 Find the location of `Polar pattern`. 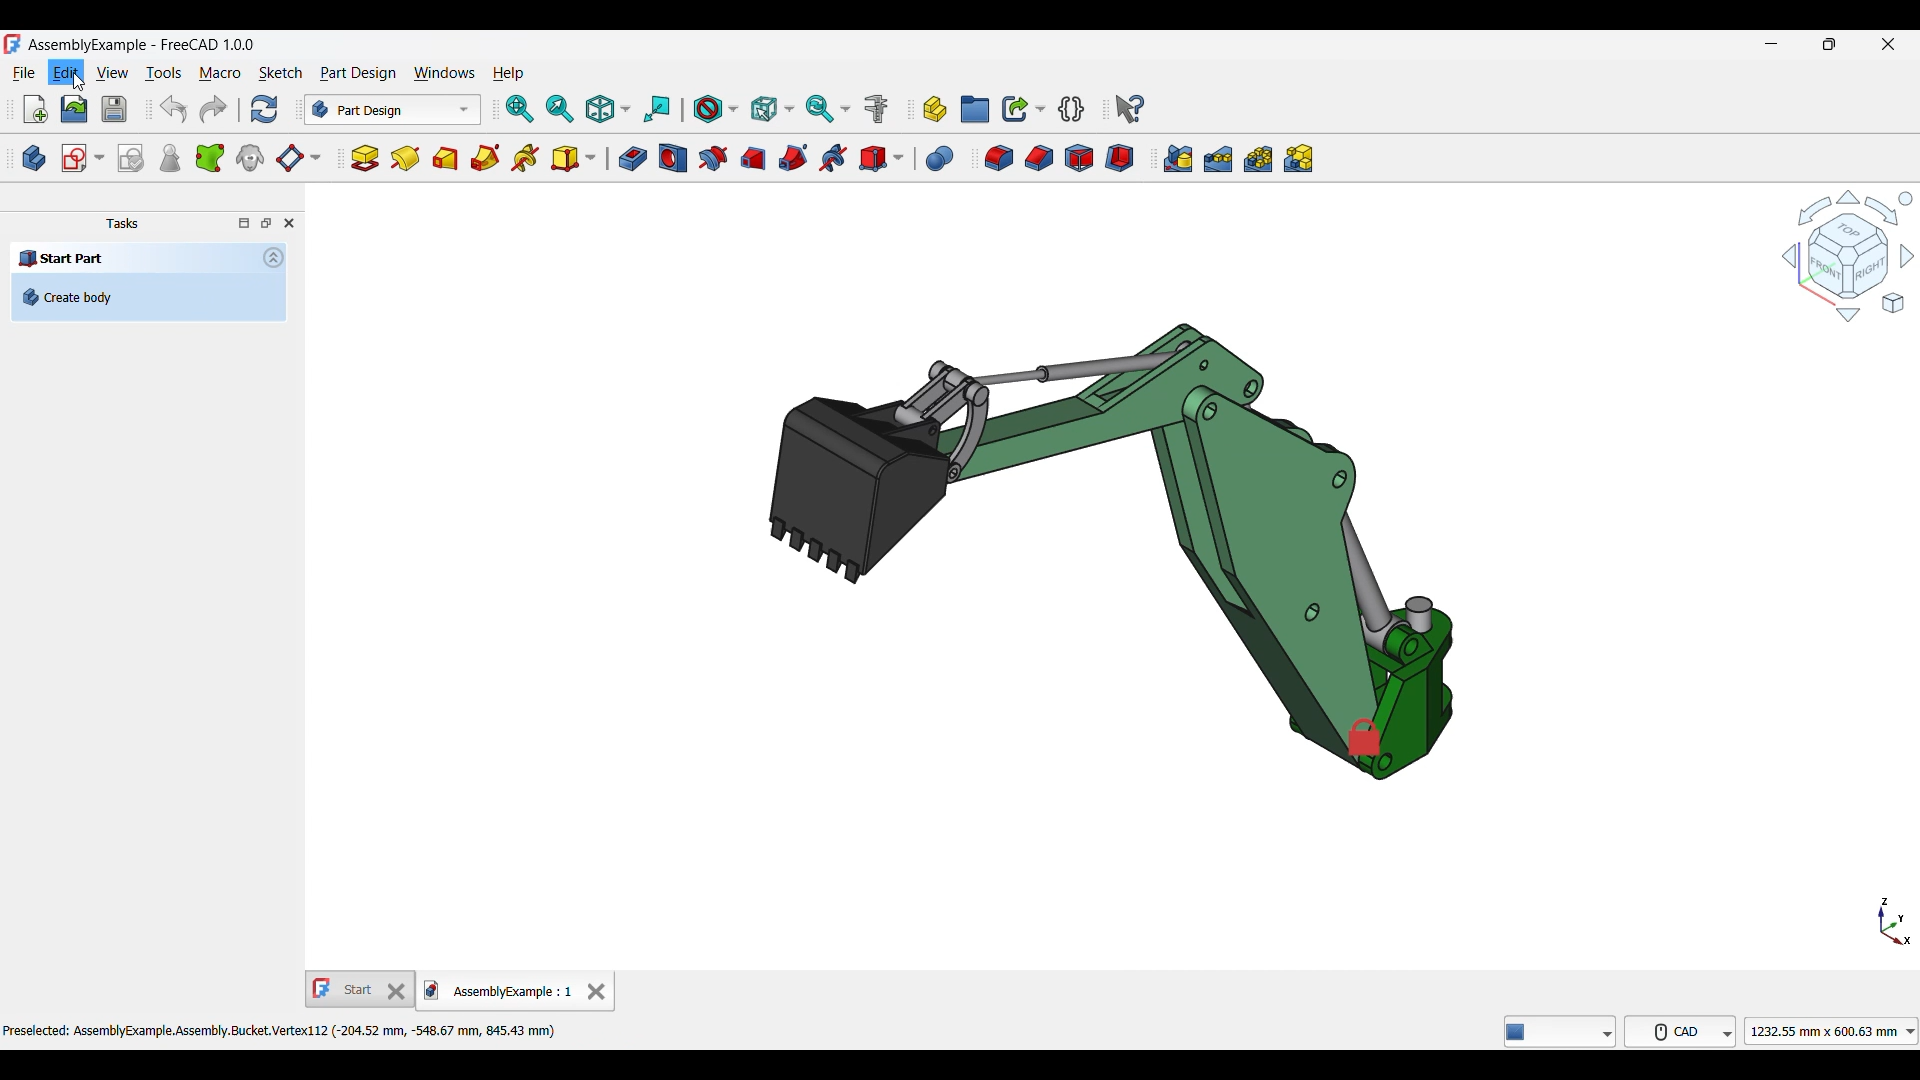

Polar pattern is located at coordinates (1258, 158).